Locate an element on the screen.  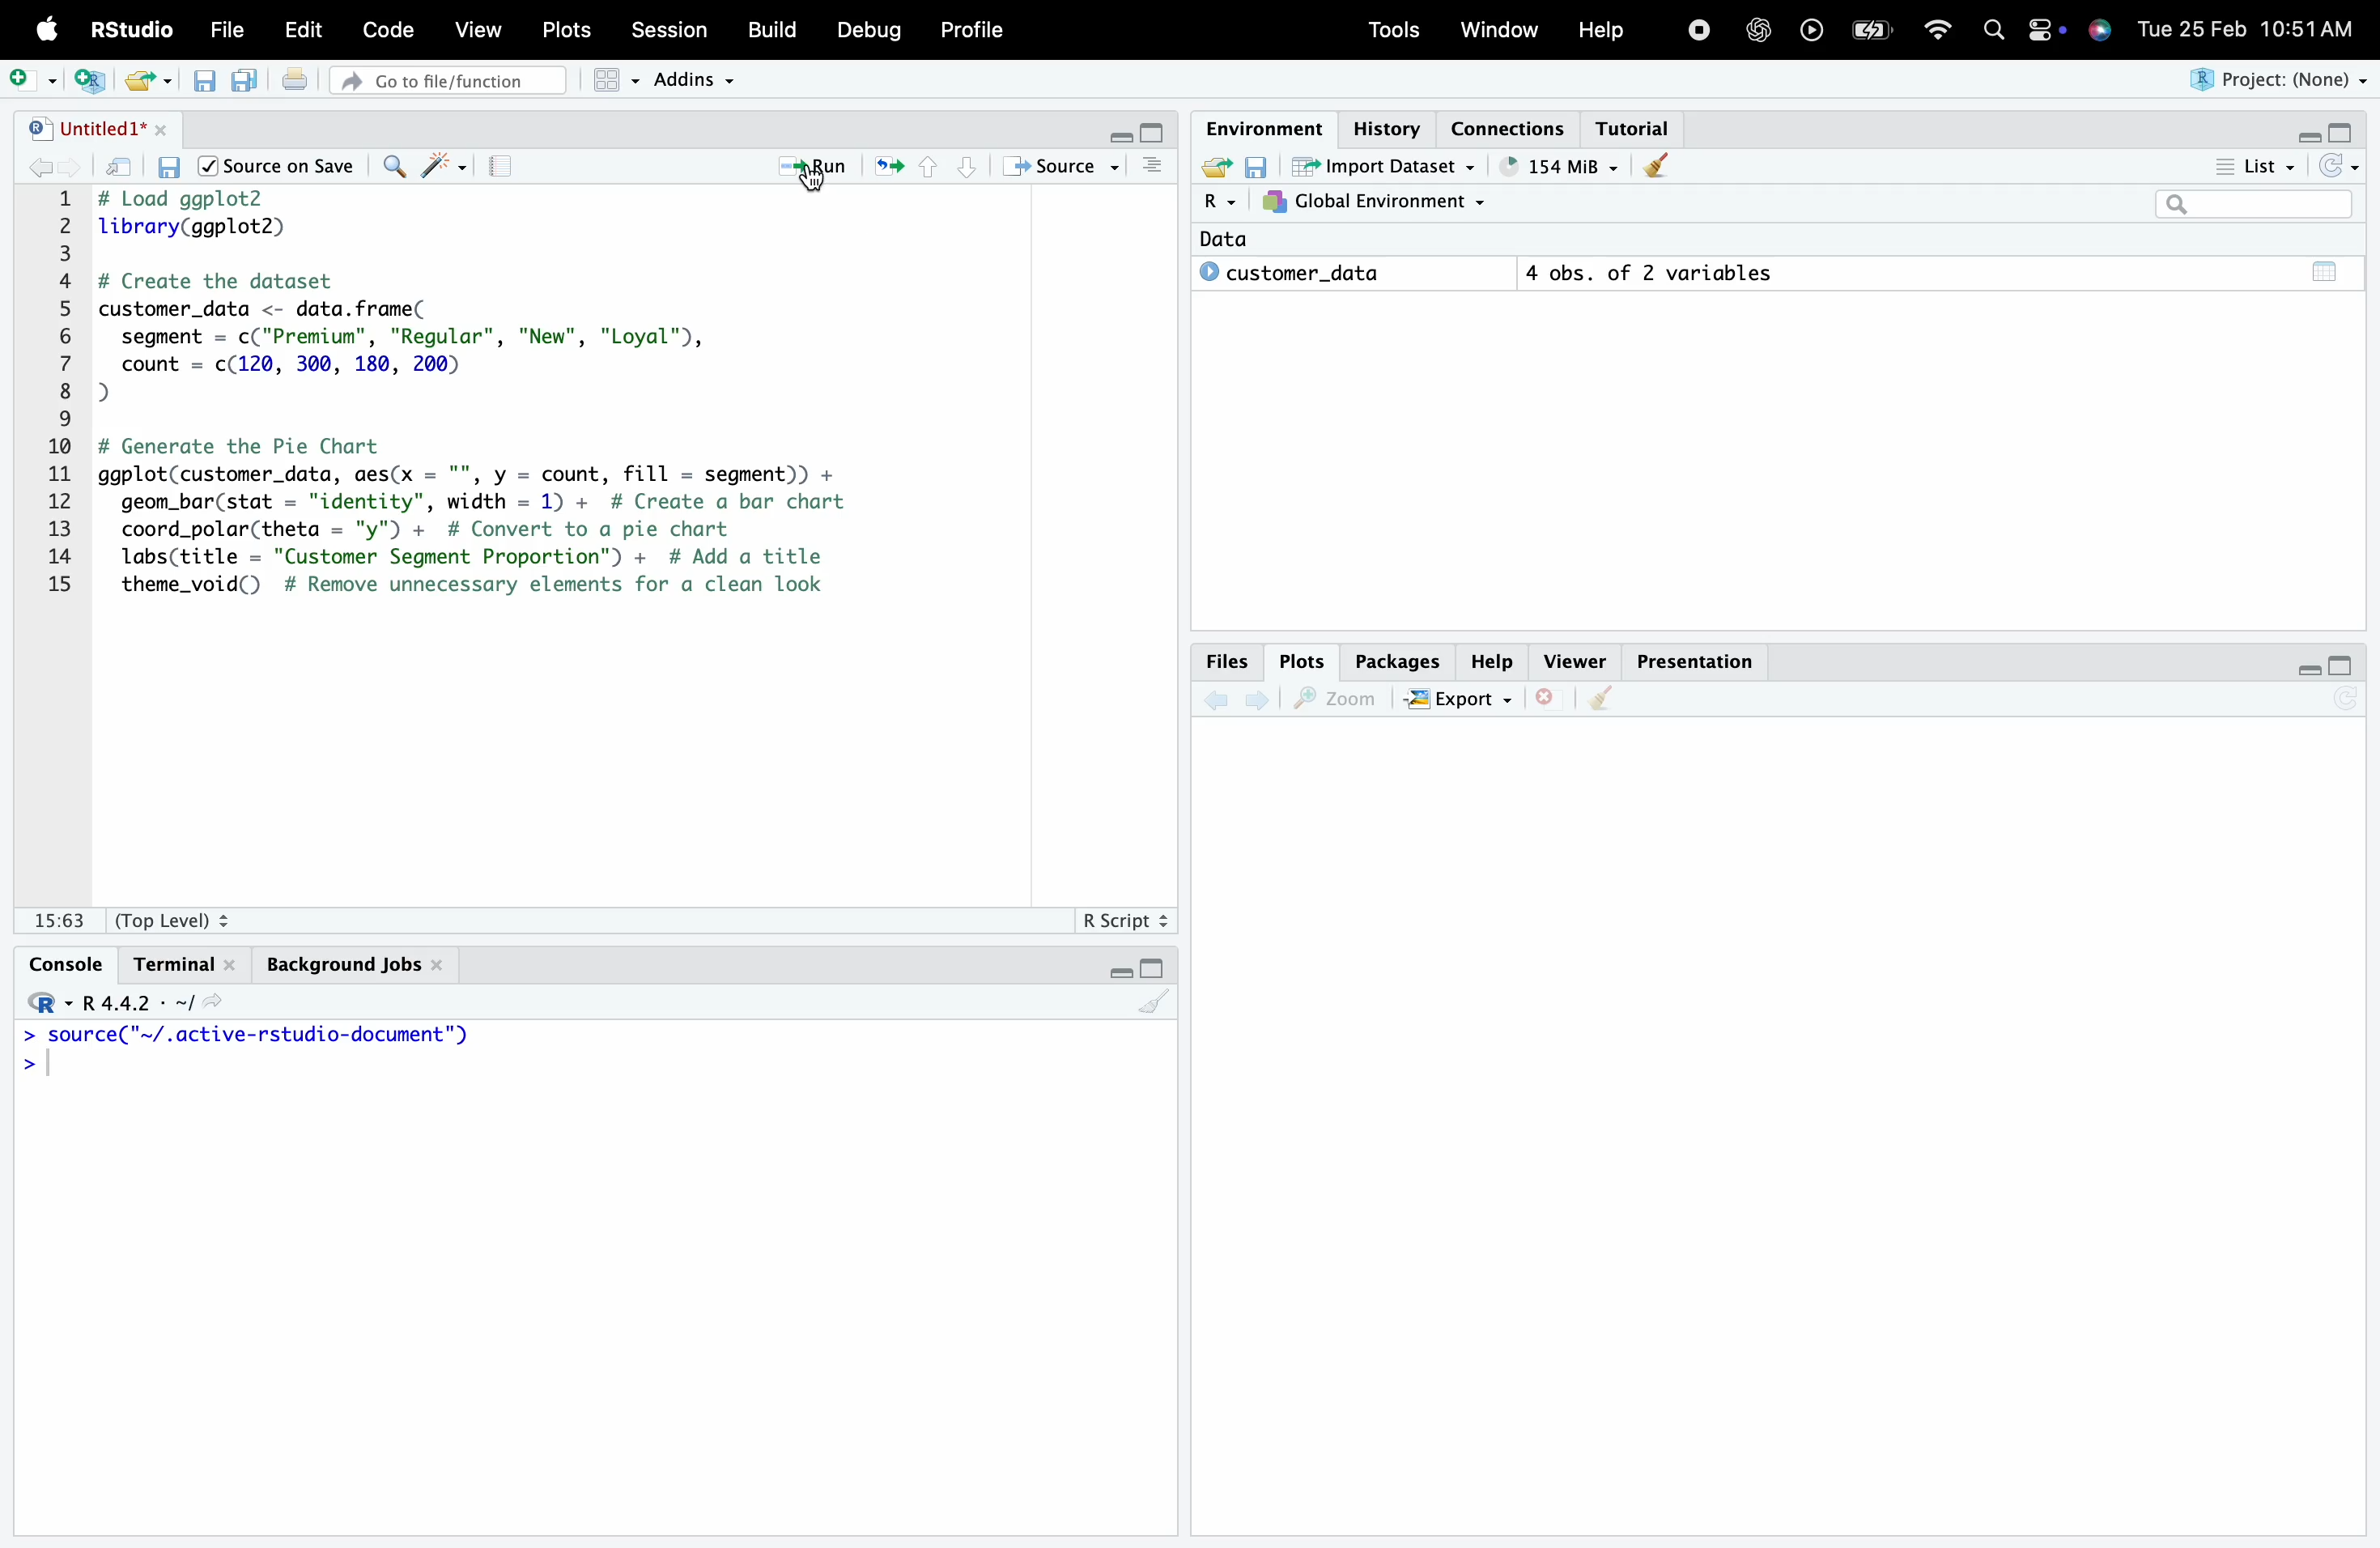
cursor is located at coordinates (819, 181).